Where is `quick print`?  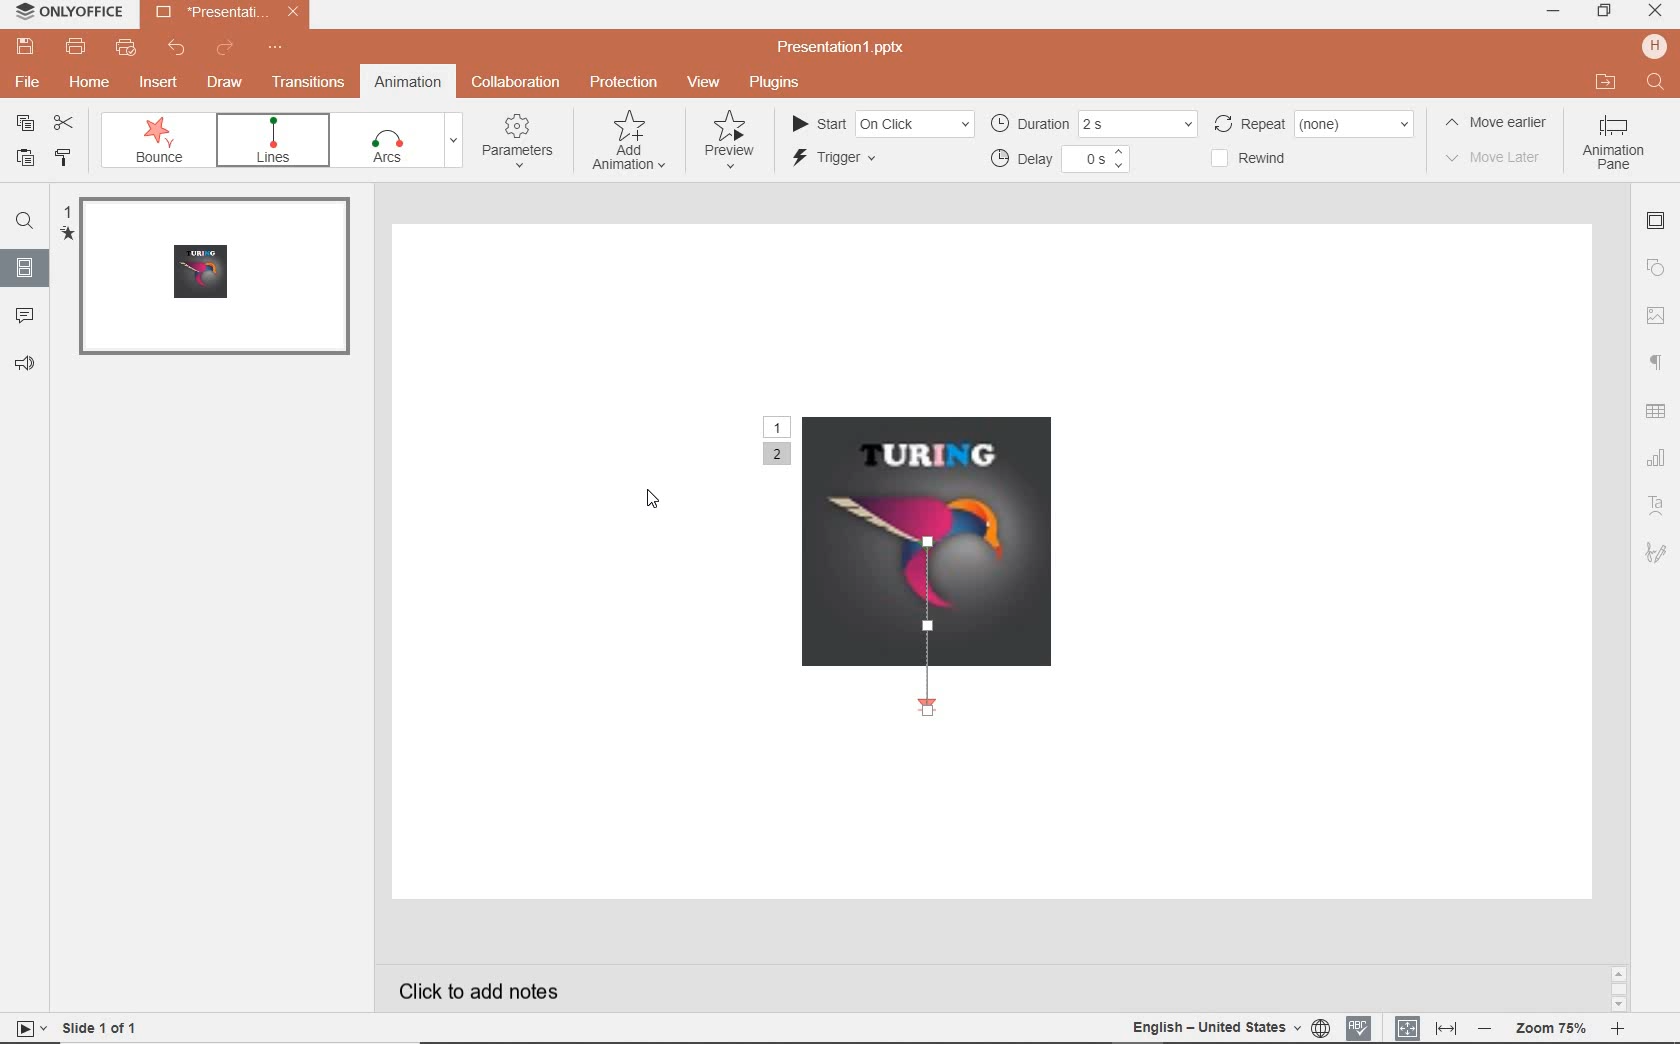
quick print is located at coordinates (125, 48).